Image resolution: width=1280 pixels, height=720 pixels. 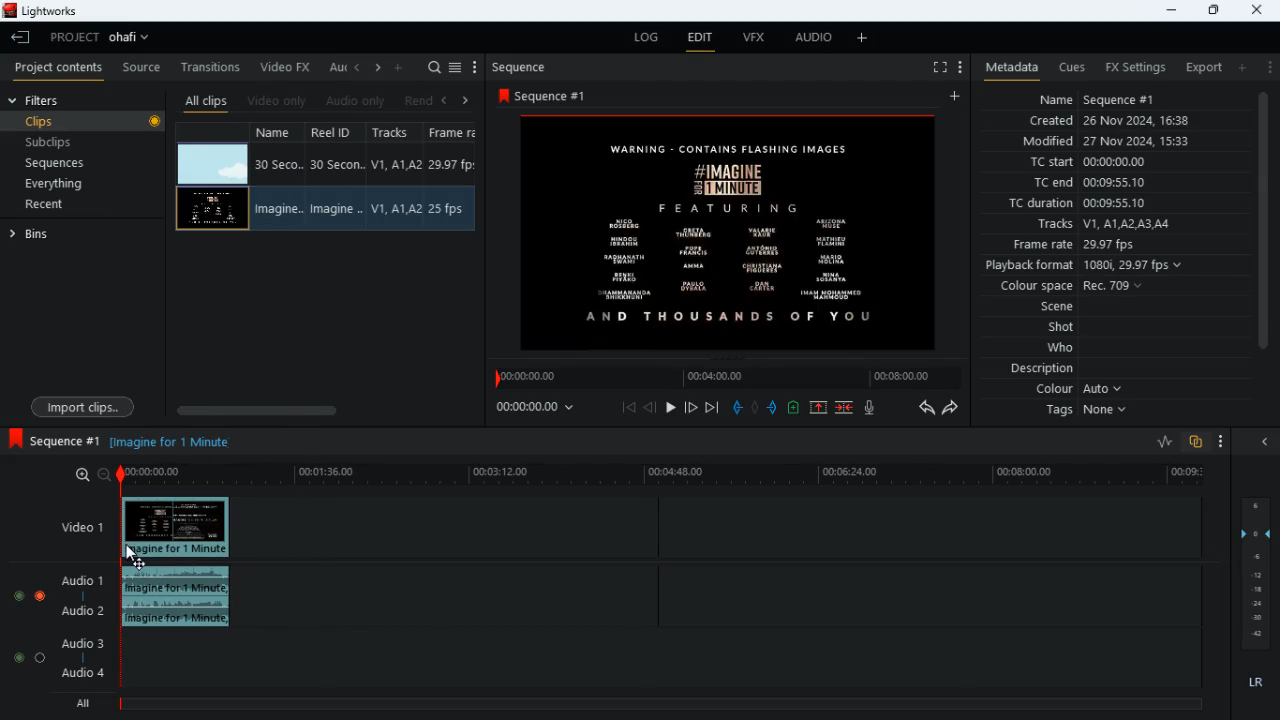 I want to click on frame rate, so click(x=1095, y=244).